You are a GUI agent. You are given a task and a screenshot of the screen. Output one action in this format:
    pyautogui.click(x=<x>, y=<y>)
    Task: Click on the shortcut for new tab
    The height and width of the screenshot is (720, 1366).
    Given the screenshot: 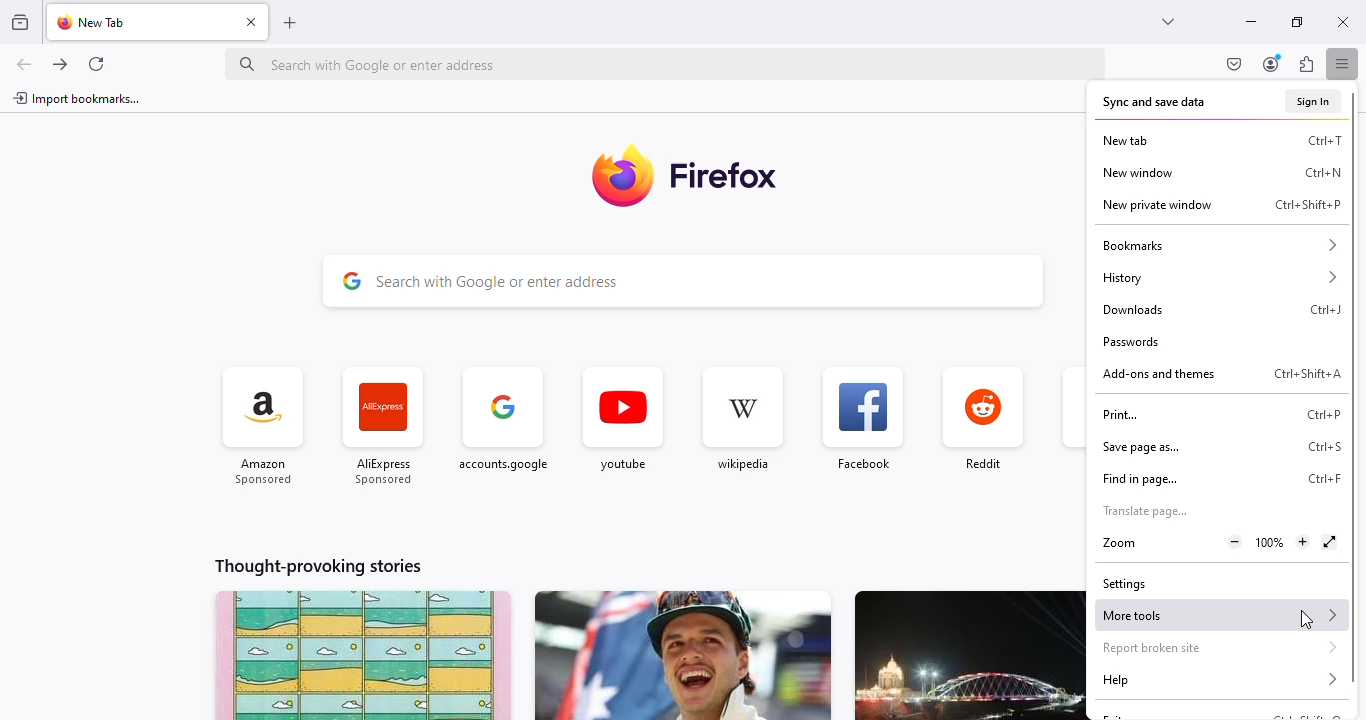 What is the action you would take?
    pyautogui.click(x=1324, y=139)
    